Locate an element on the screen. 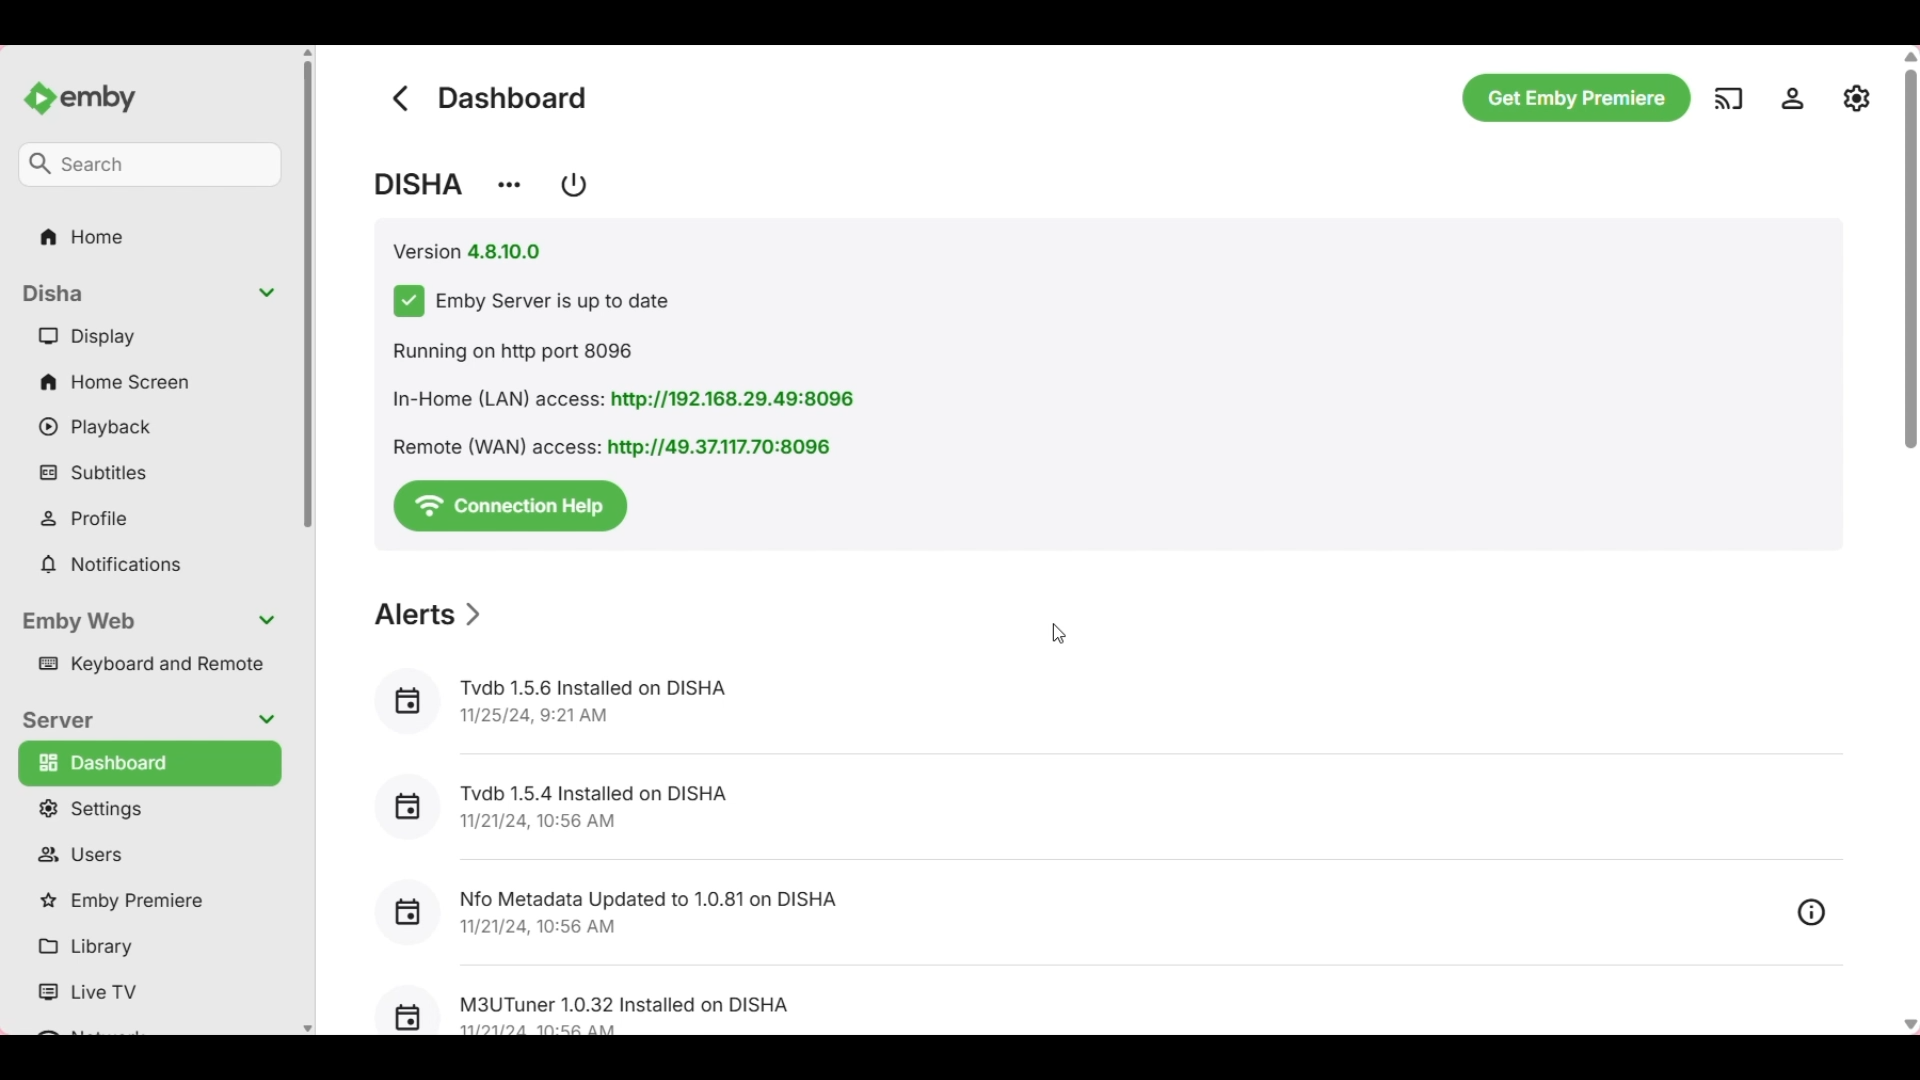 This screenshot has height=1080, width=1920. Button to restart/shutdown Emby servers is located at coordinates (575, 184).